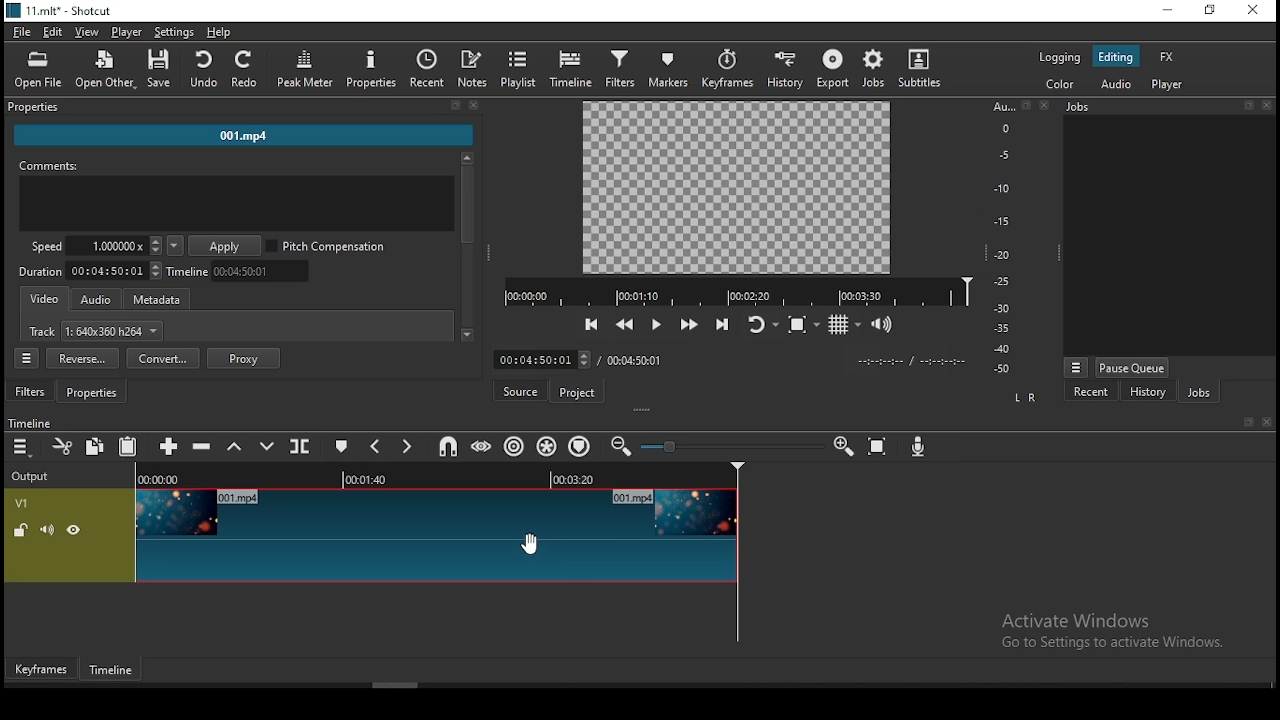 The height and width of the screenshot is (720, 1280). I want to click on comments, so click(234, 195).